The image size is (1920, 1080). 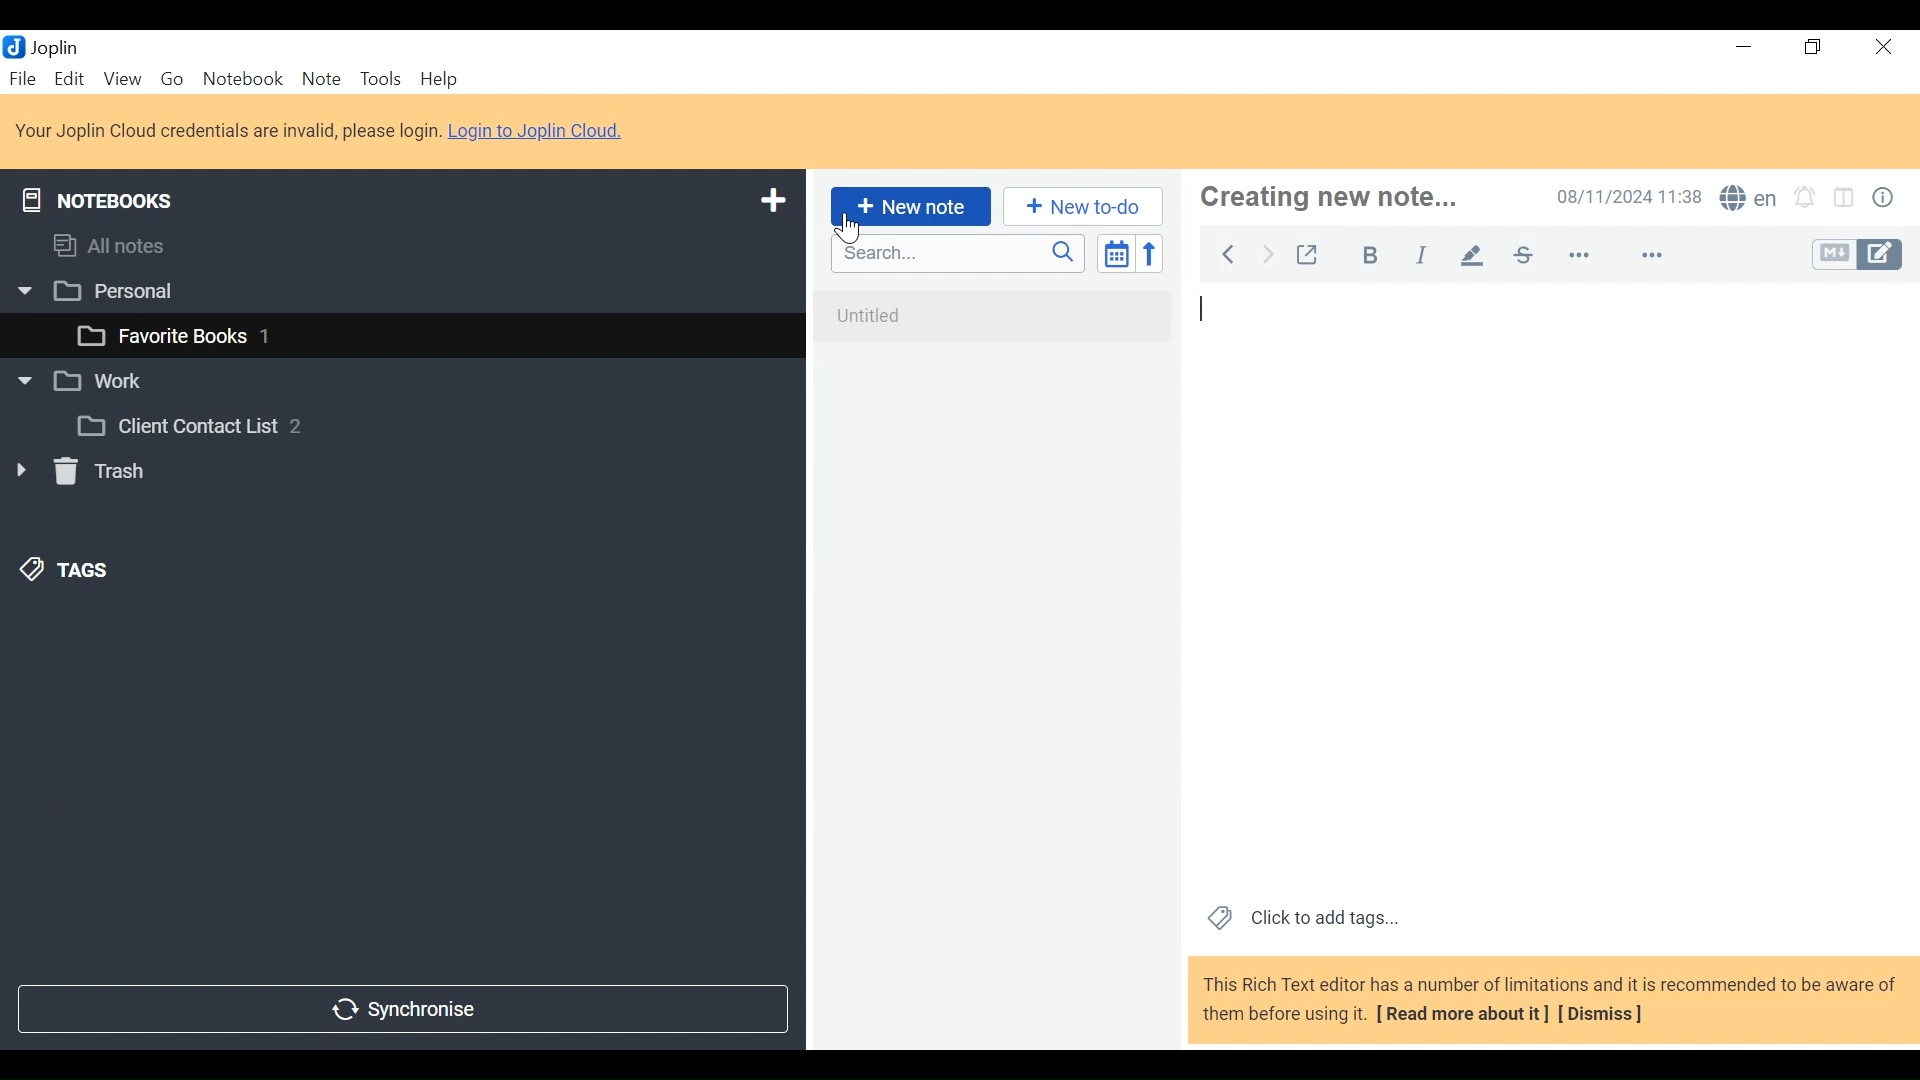 I want to click on Back, so click(x=1231, y=255).